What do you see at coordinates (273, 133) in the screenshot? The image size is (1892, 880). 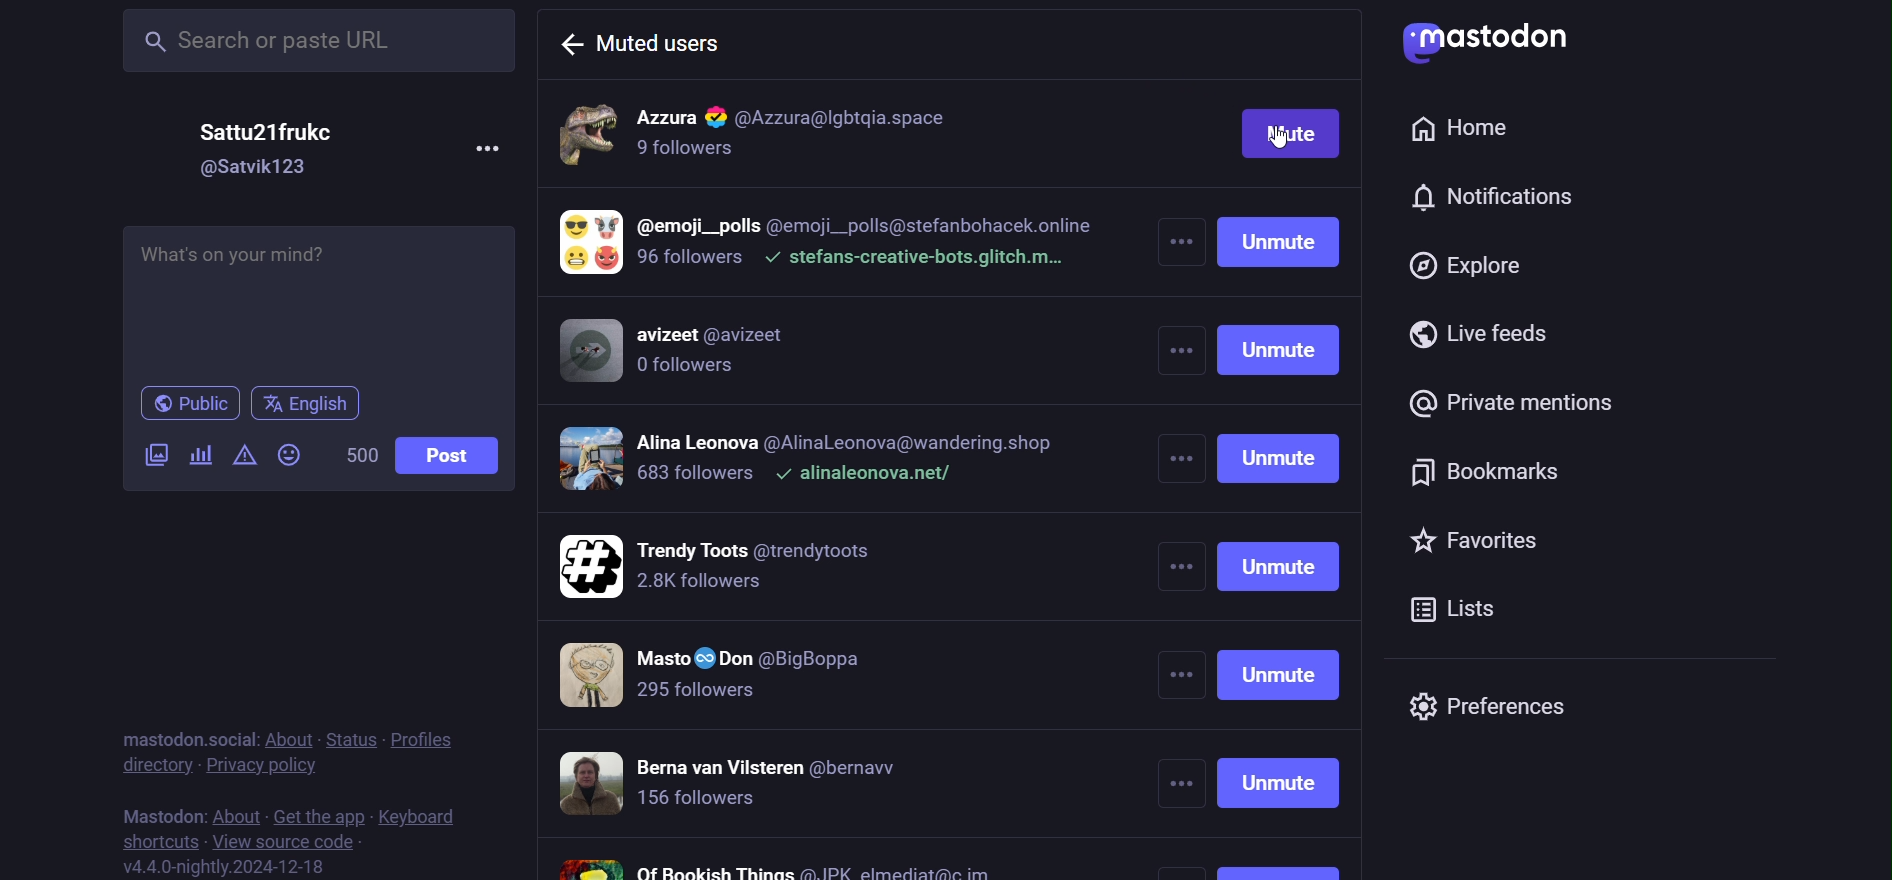 I see `name` at bounding box center [273, 133].